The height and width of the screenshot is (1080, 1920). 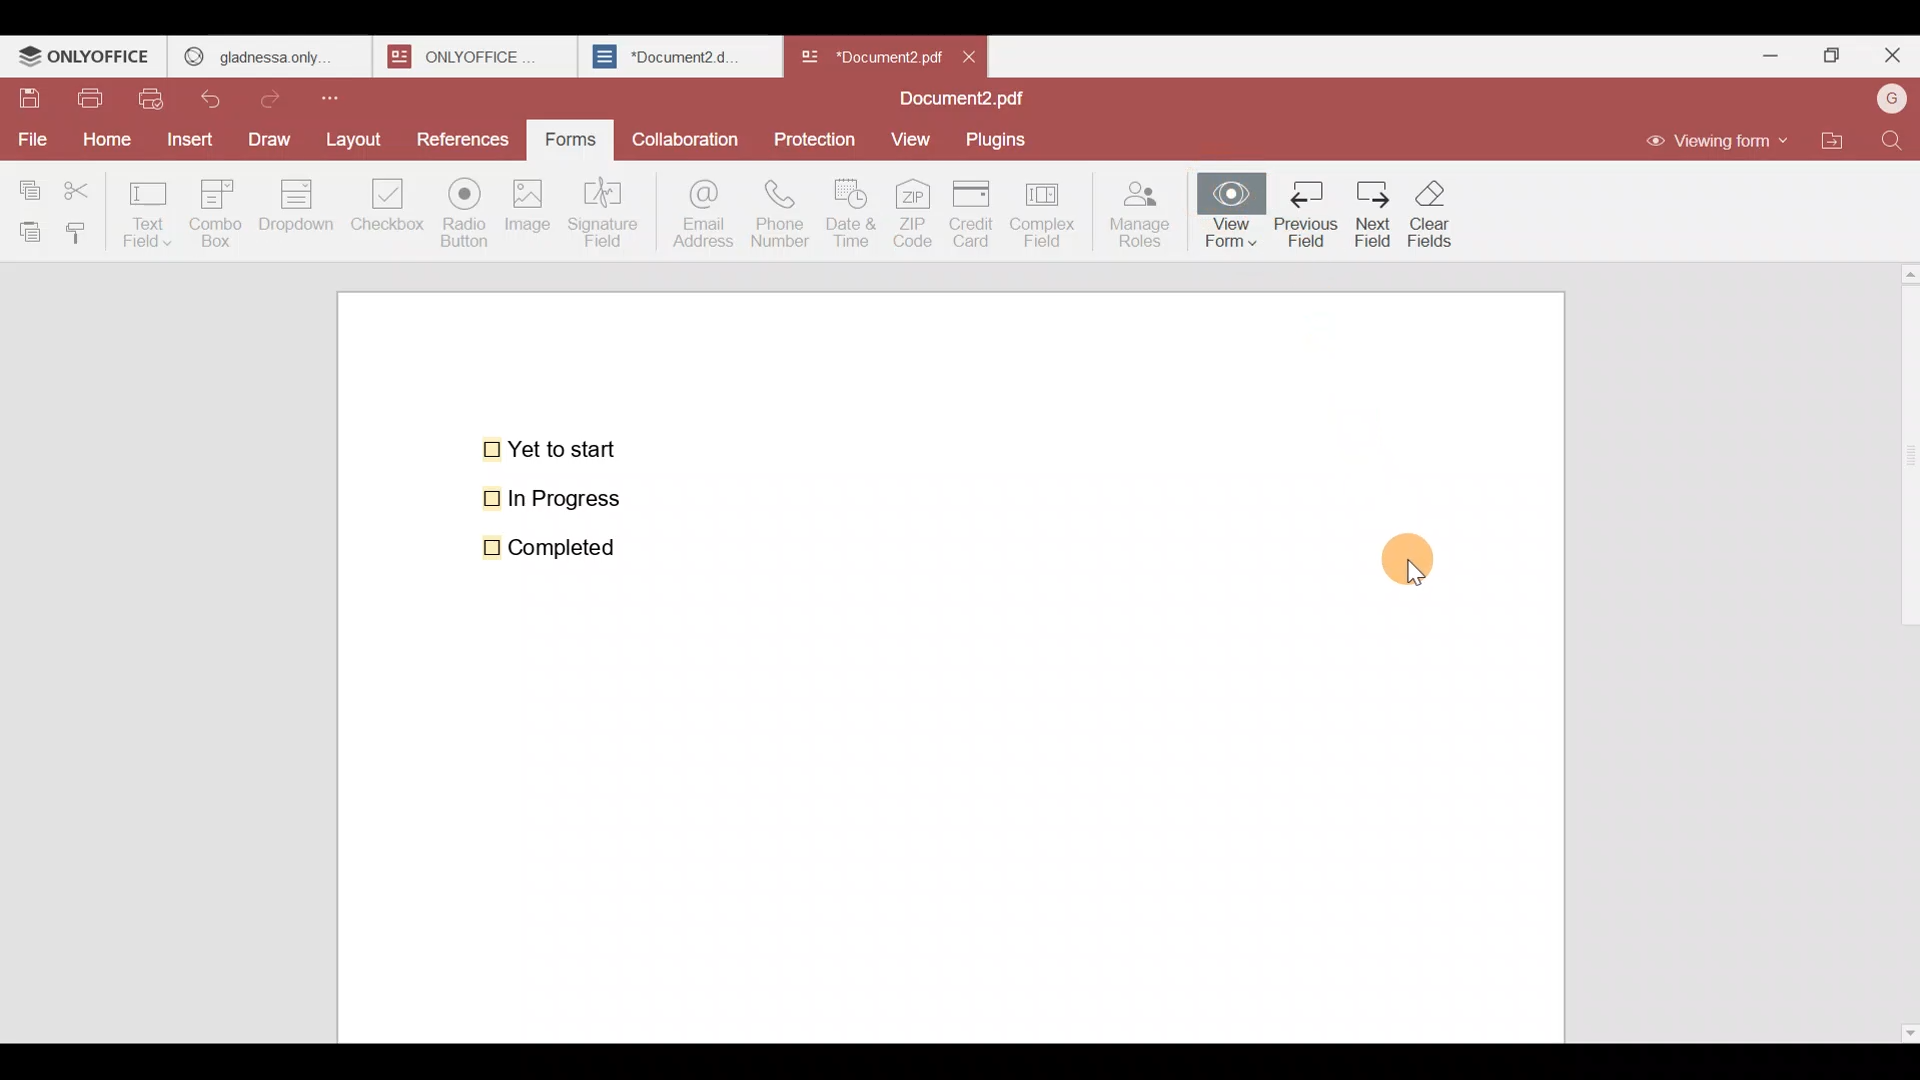 What do you see at coordinates (679, 62) in the screenshot?
I see `Document2.d` at bounding box center [679, 62].